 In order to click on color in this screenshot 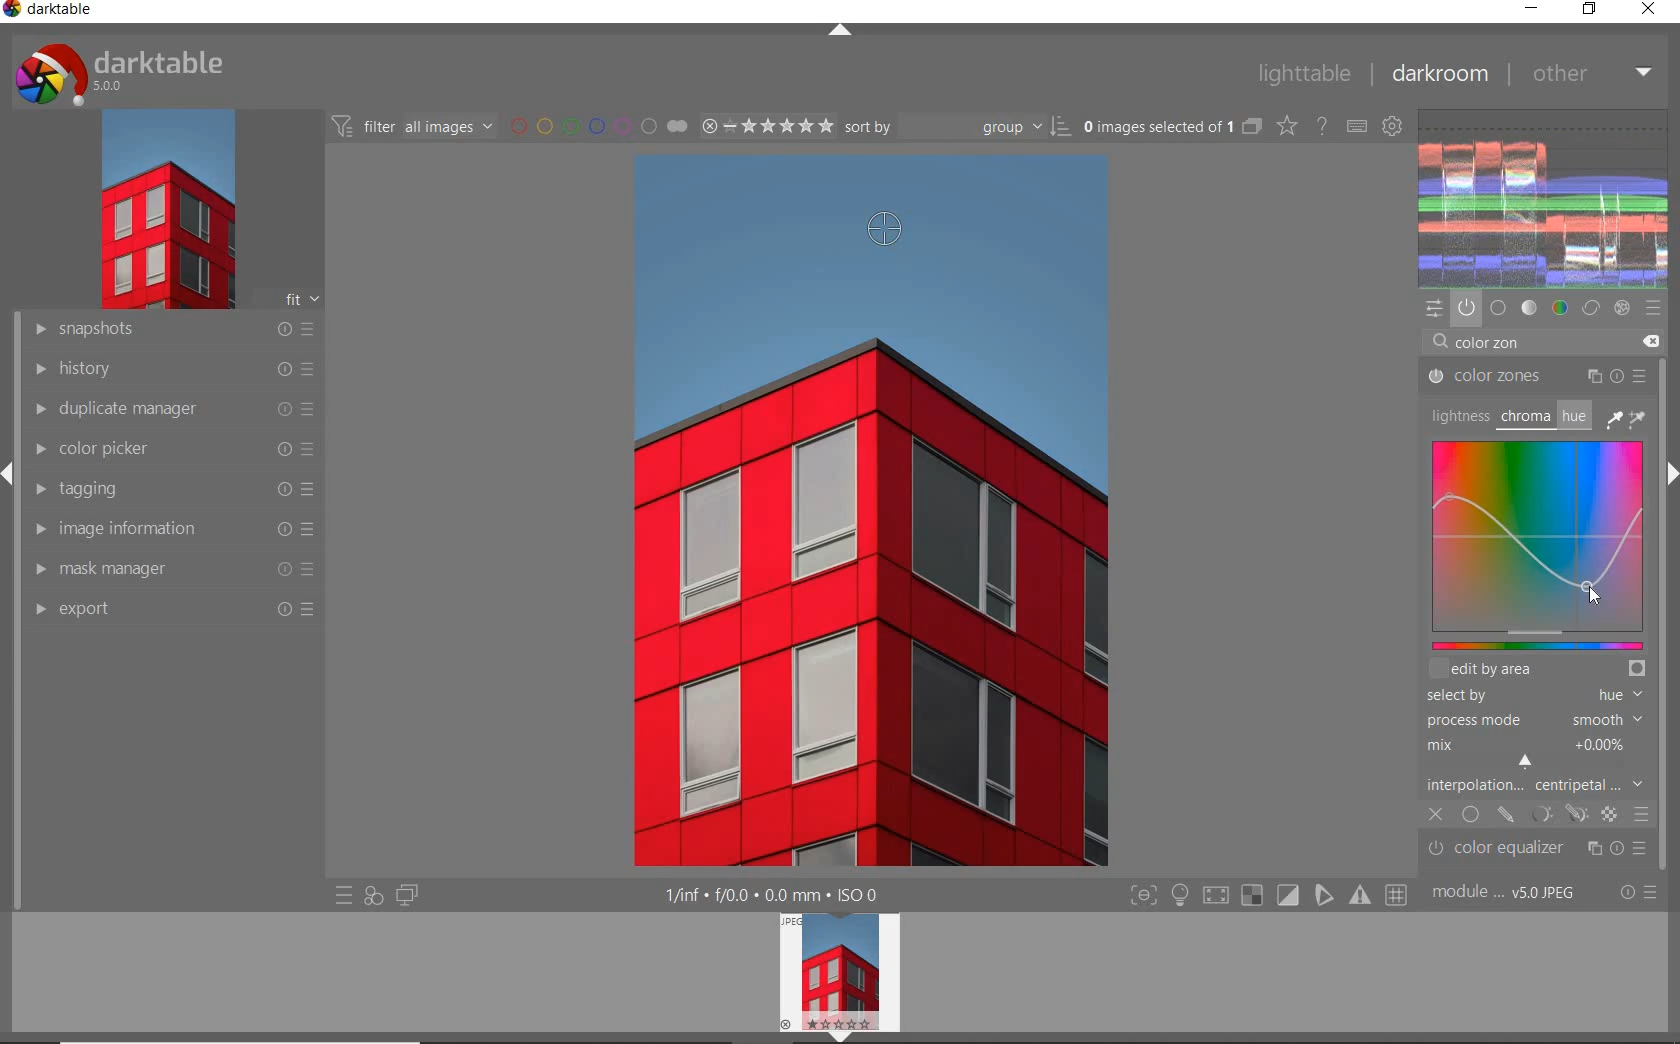, I will do `click(1559, 308)`.